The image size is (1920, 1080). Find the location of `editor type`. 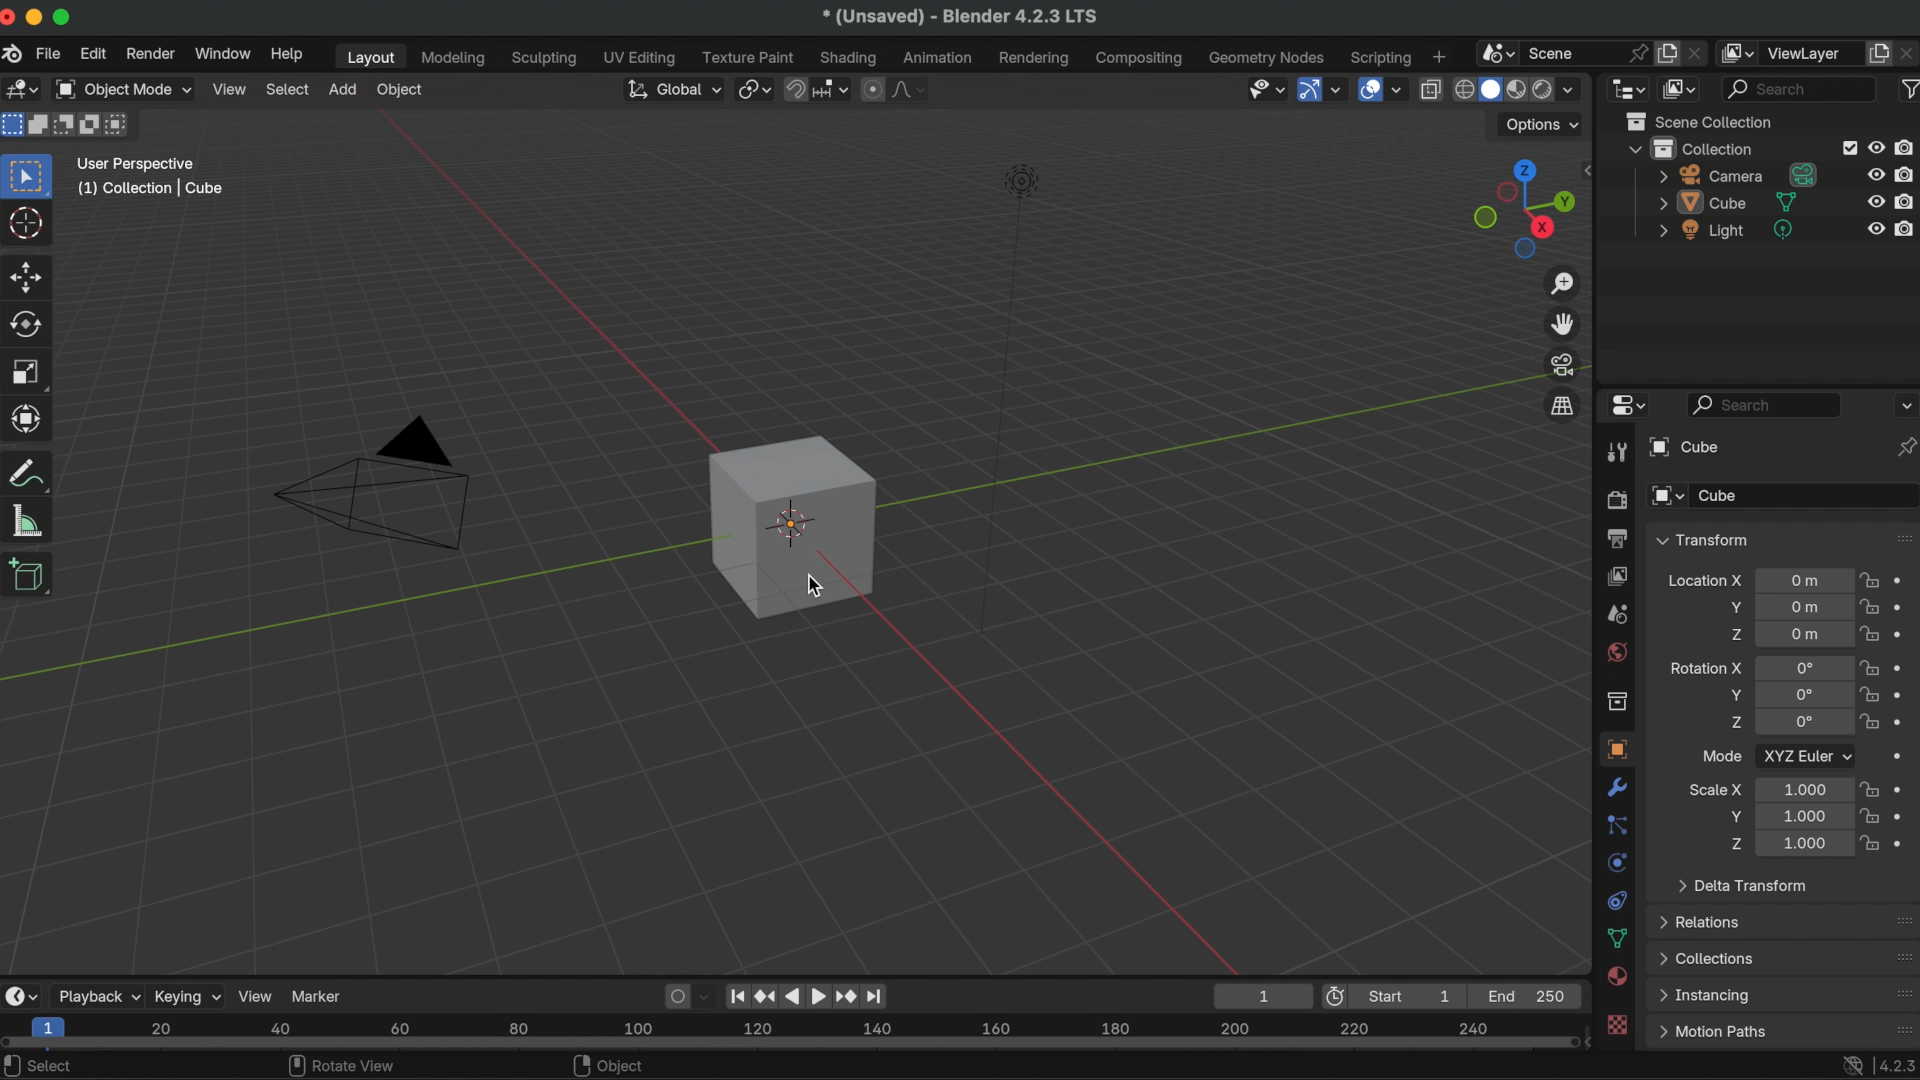

editor type is located at coordinates (1628, 87).